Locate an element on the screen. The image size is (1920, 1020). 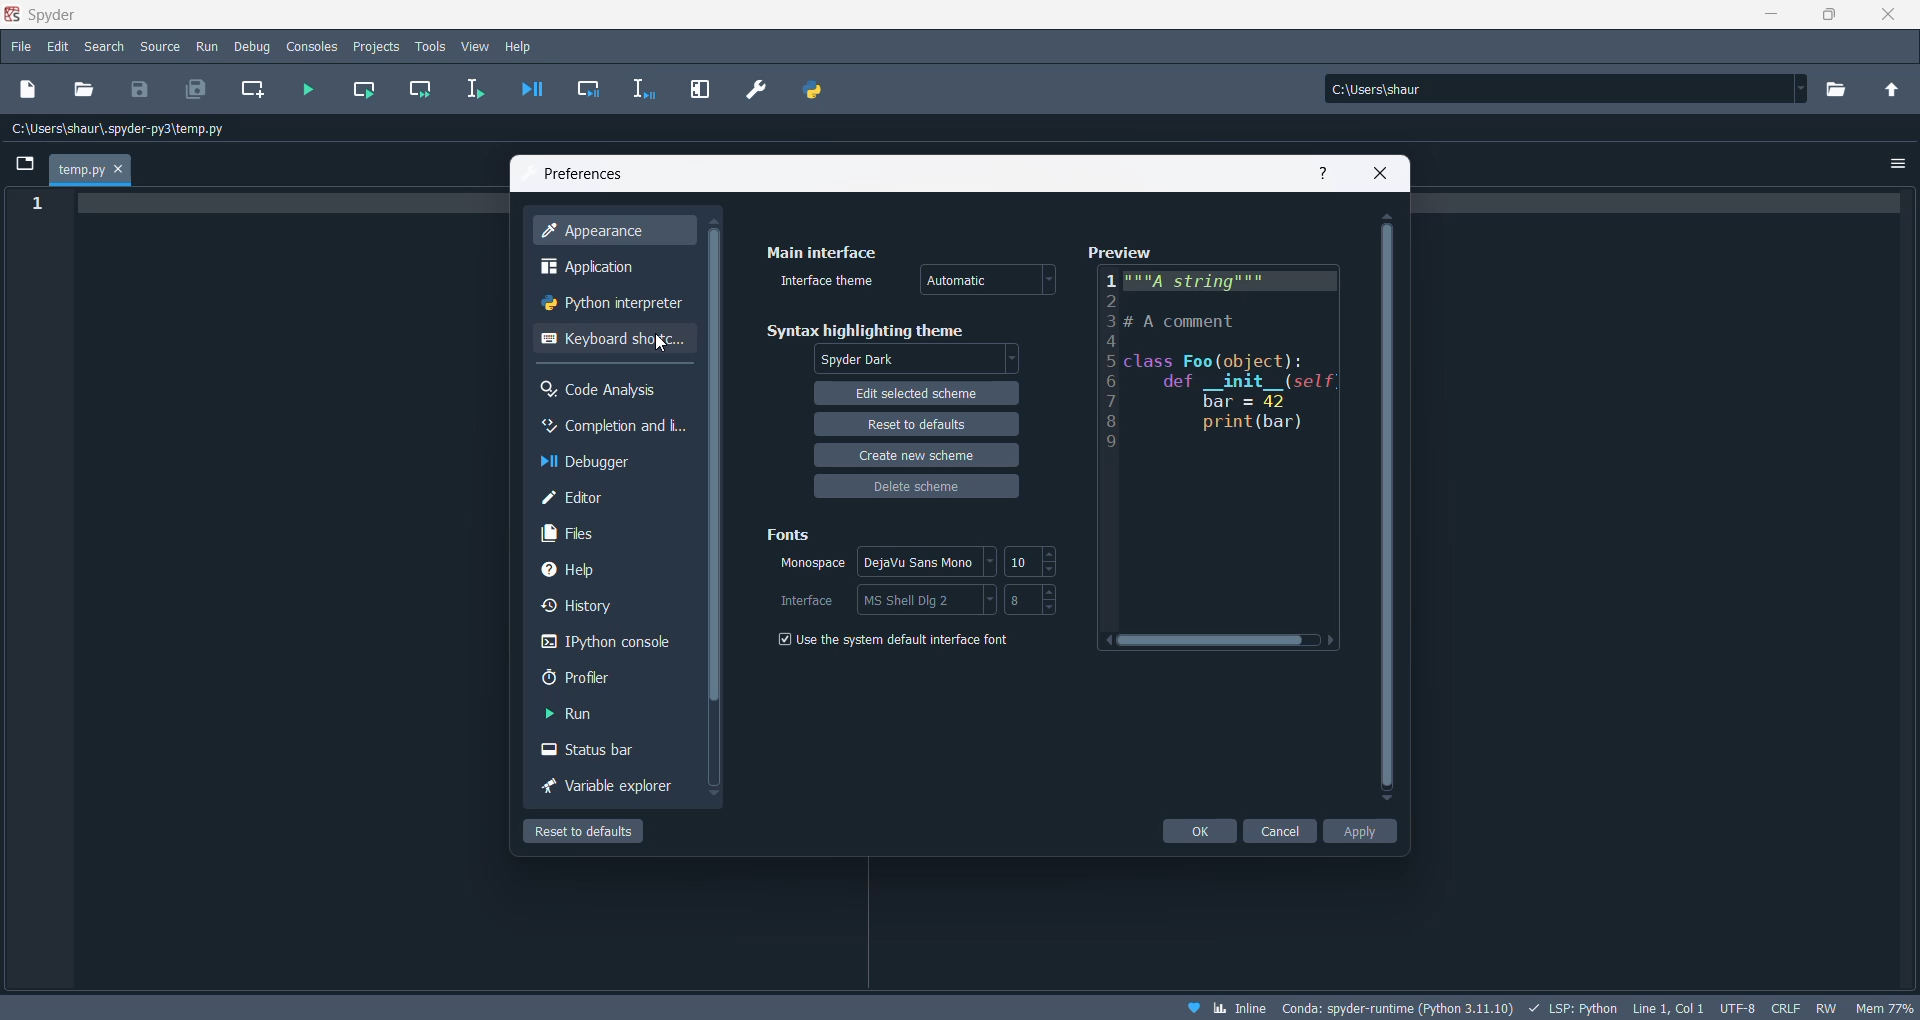
search is located at coordinates (104, 49).